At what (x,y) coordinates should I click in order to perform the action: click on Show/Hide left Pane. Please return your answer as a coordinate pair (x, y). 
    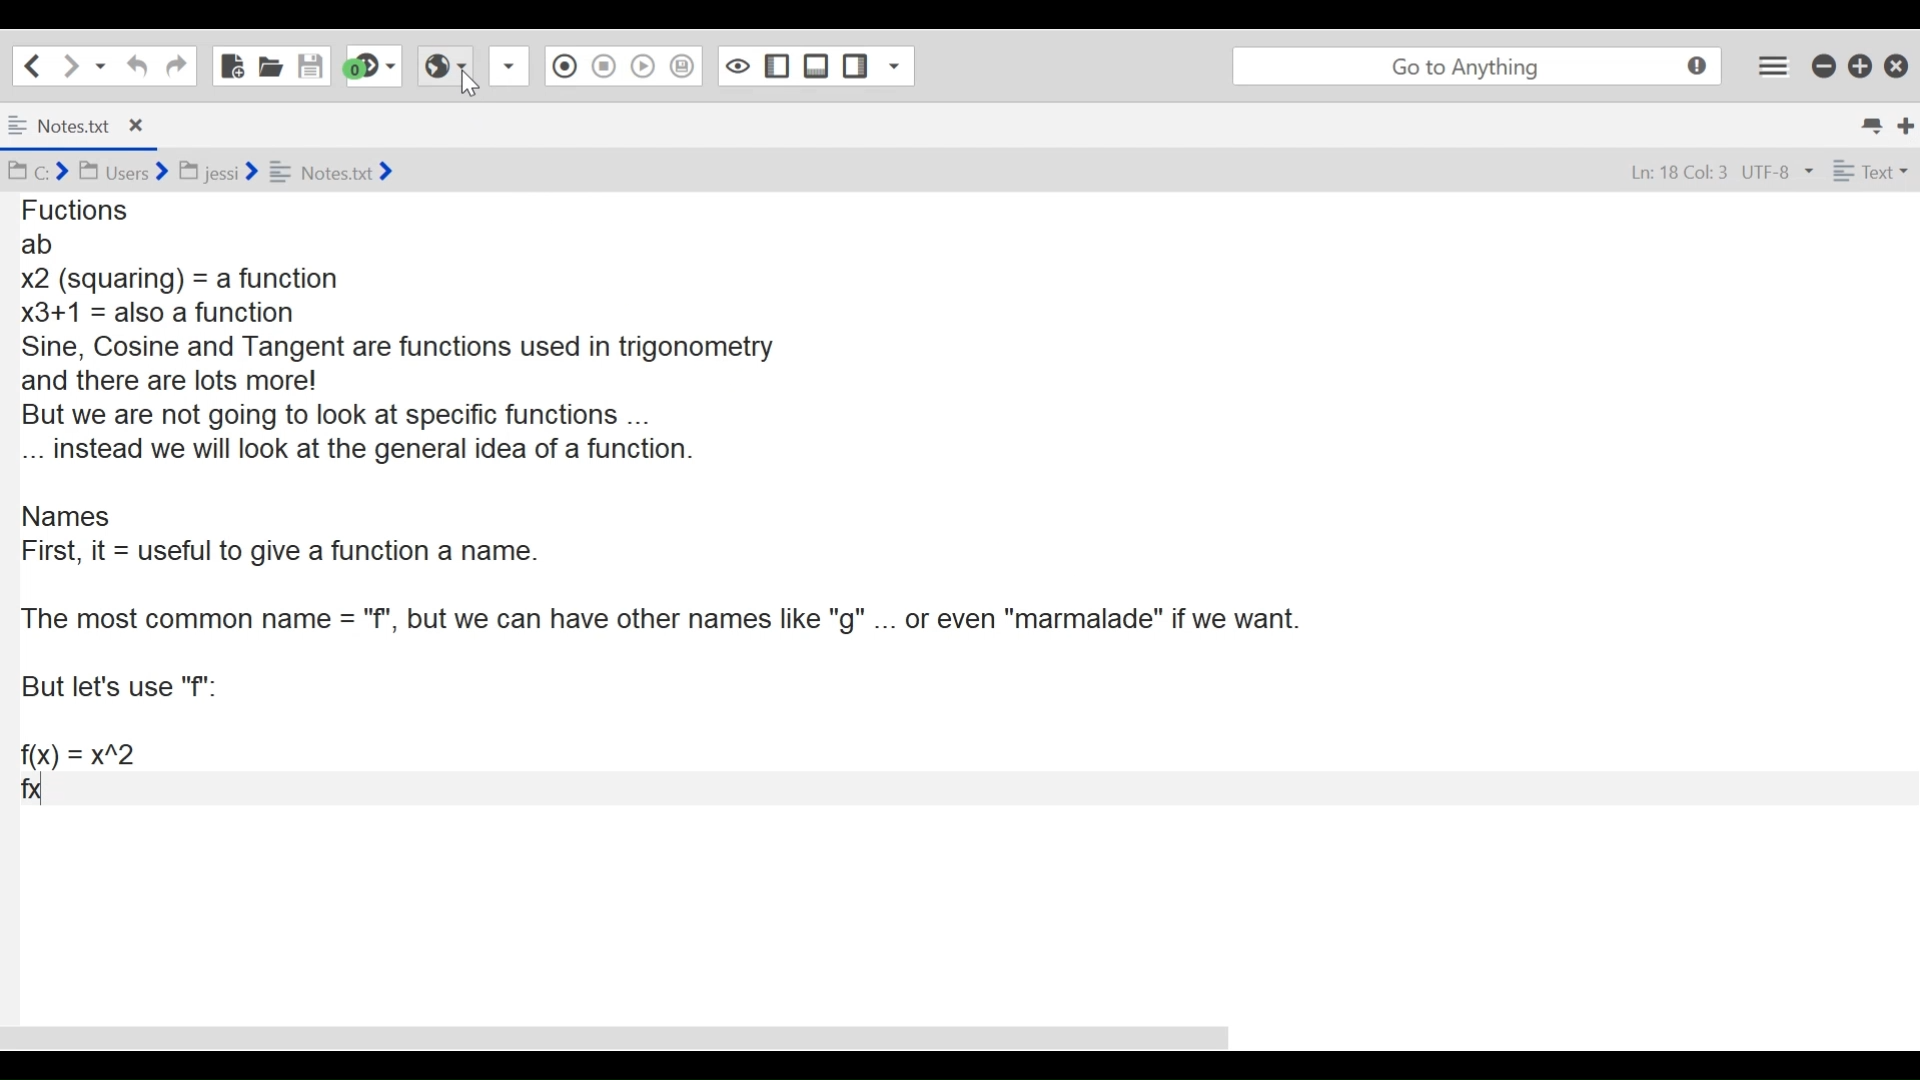
    Looking at the image, I should click on (775, 66).